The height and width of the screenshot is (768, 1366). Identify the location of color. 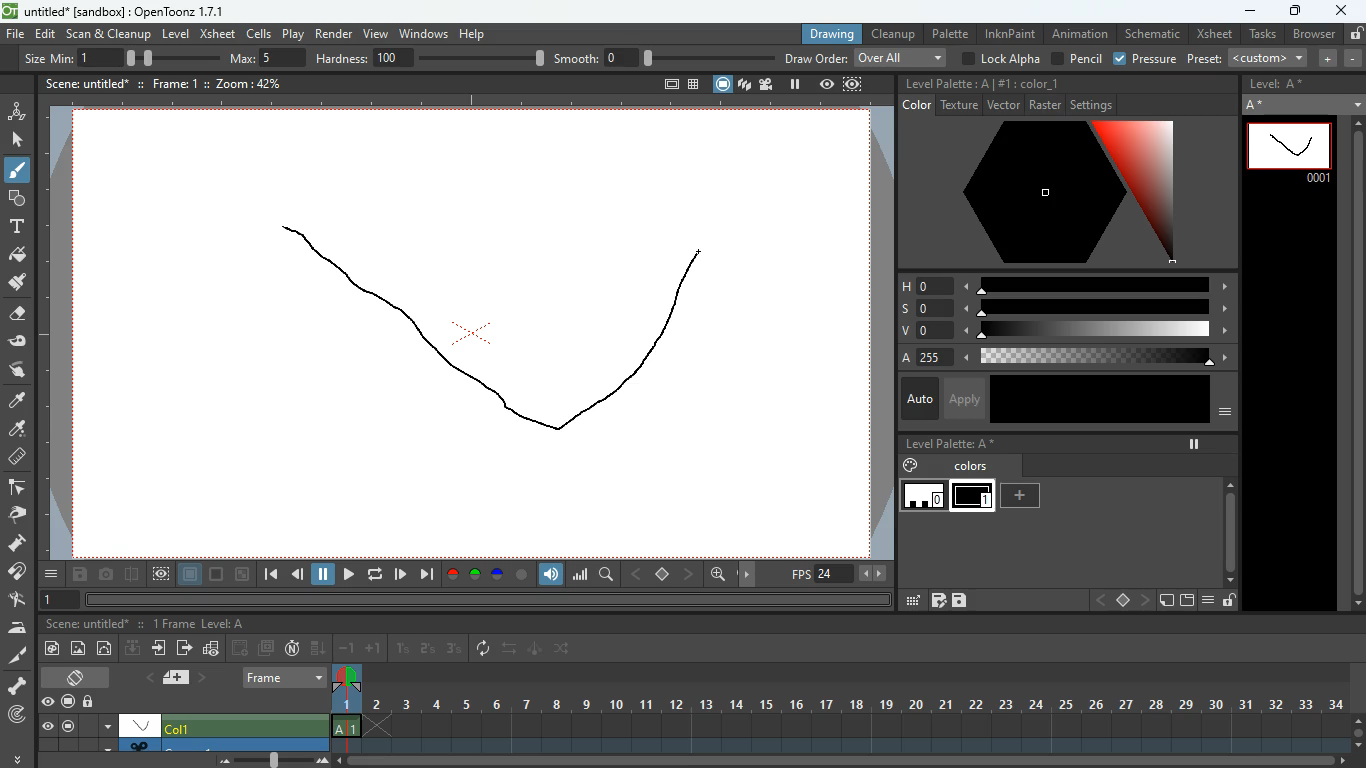
(917, 105).